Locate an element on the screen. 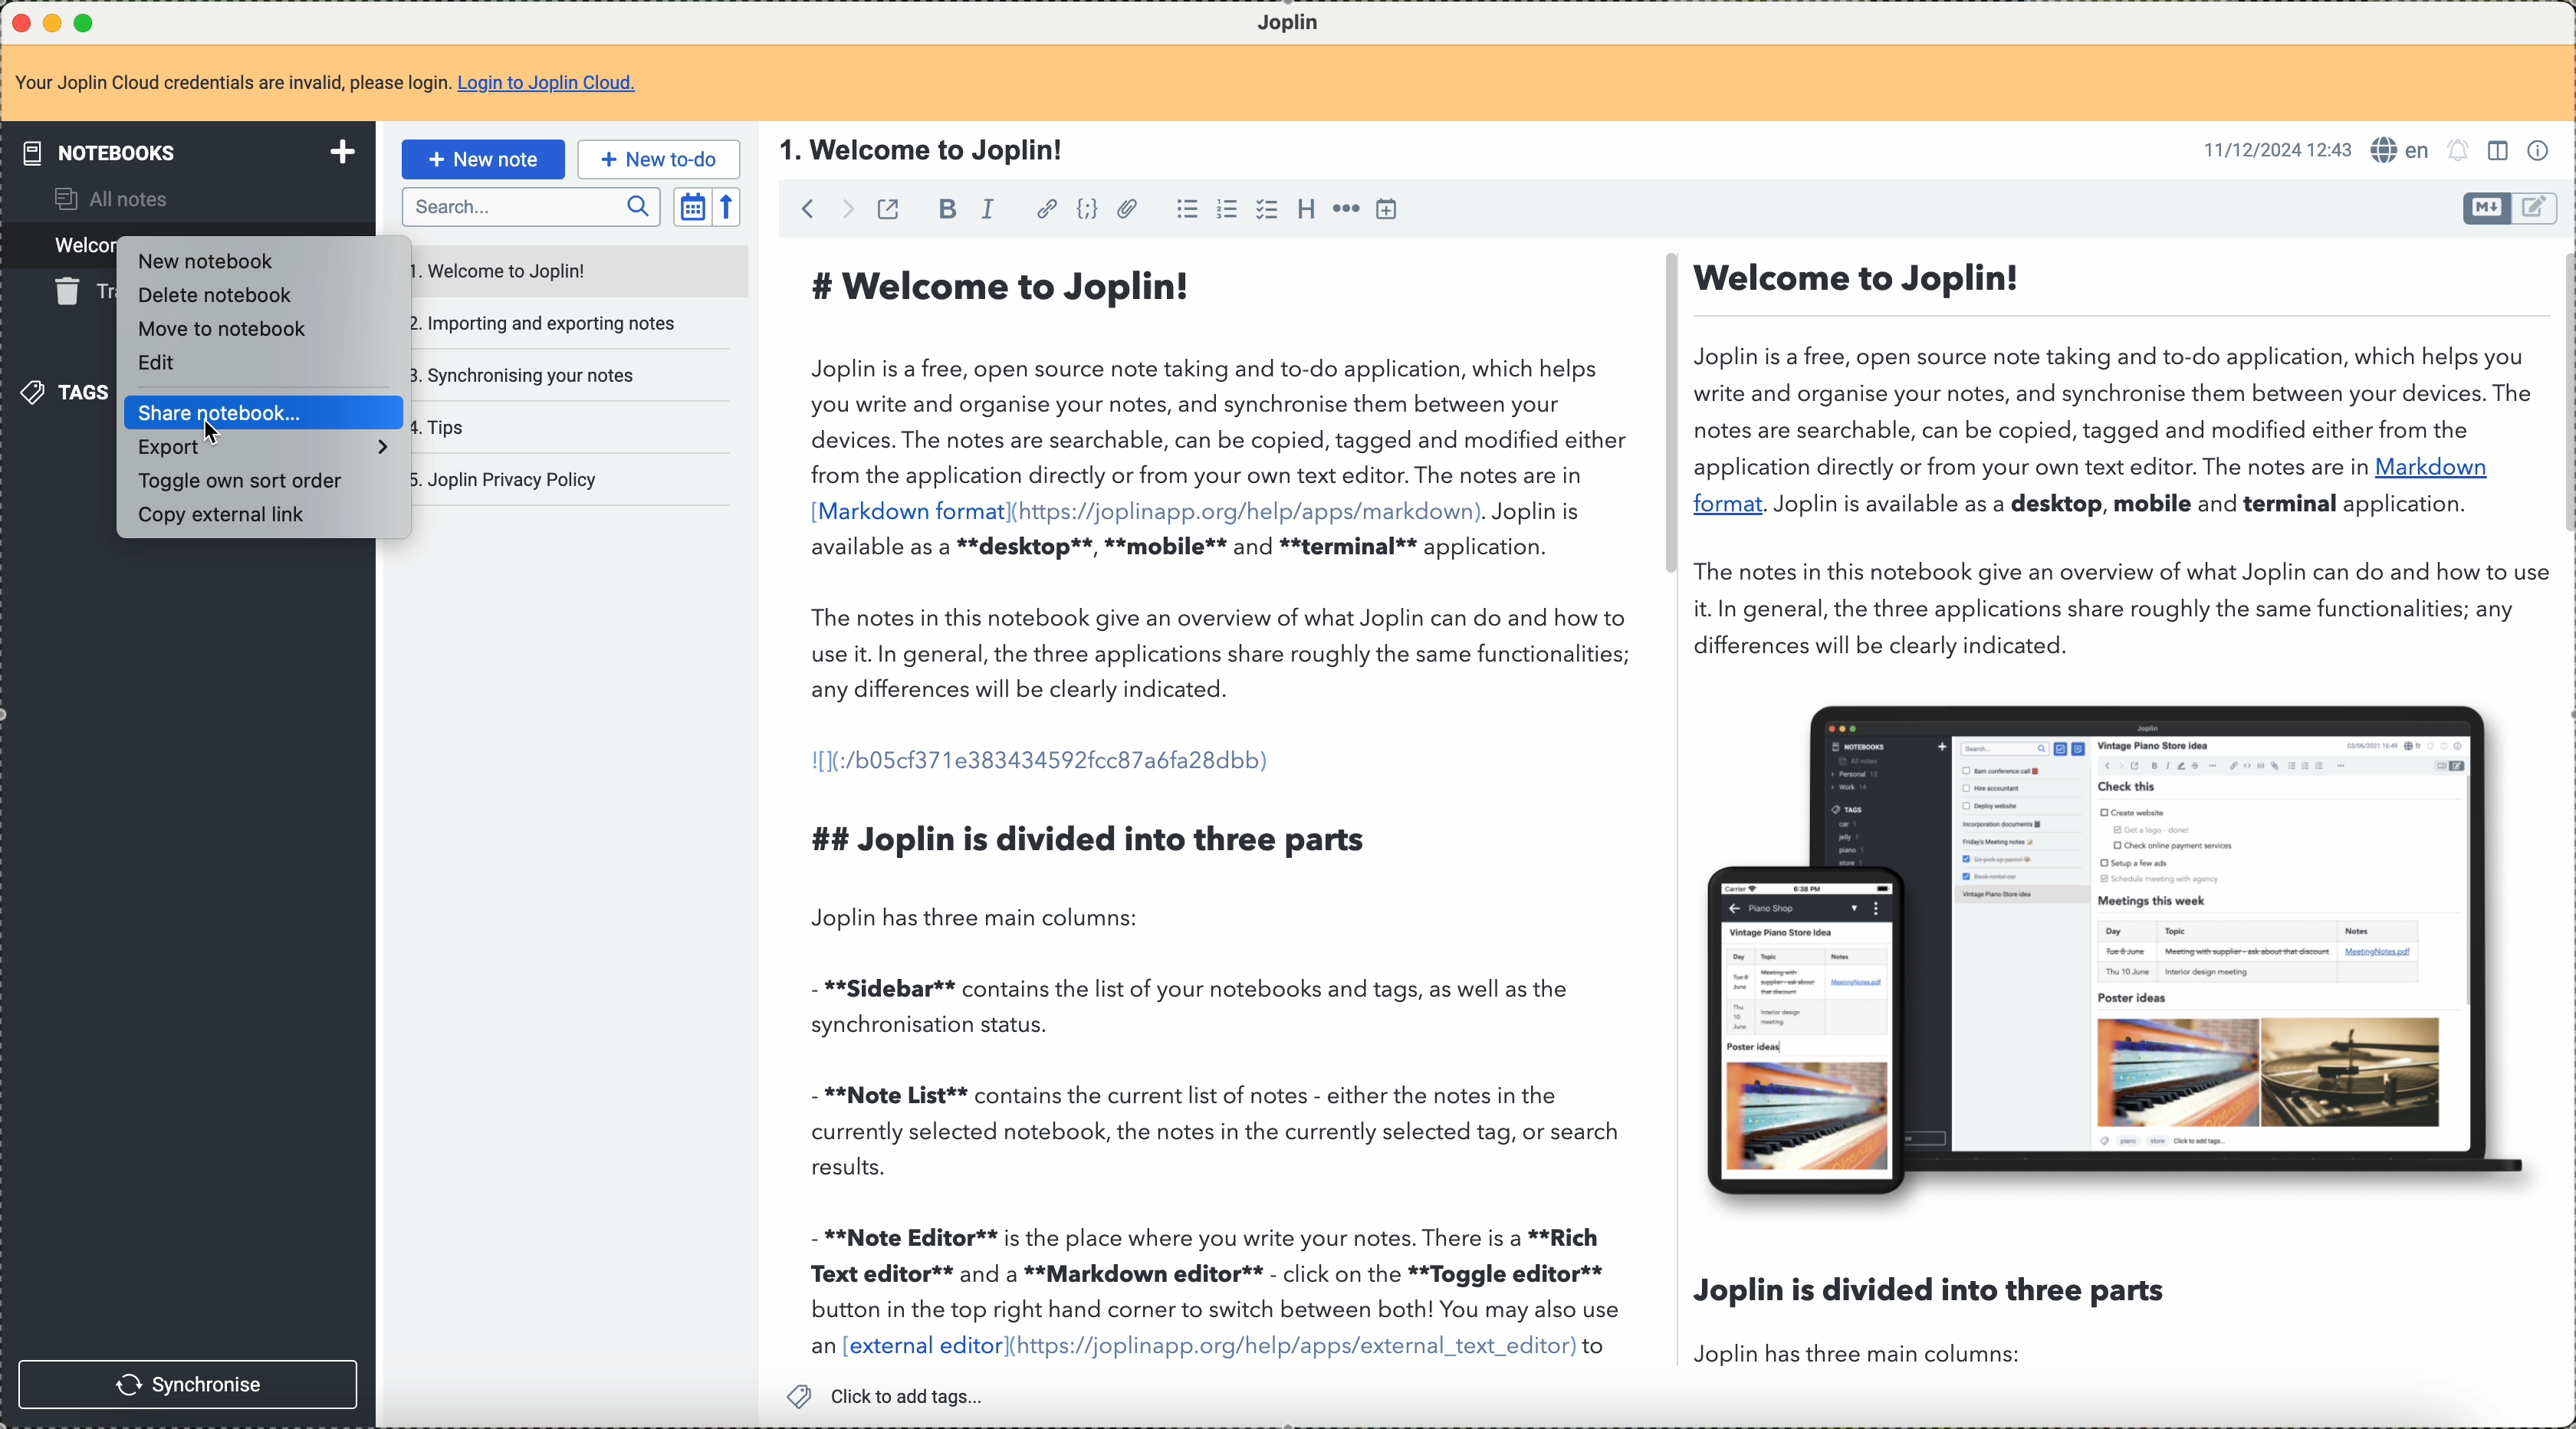 The height and width of the screenshot is (1429, 2576). maximize Joplin is located at coordinates (88, 24).